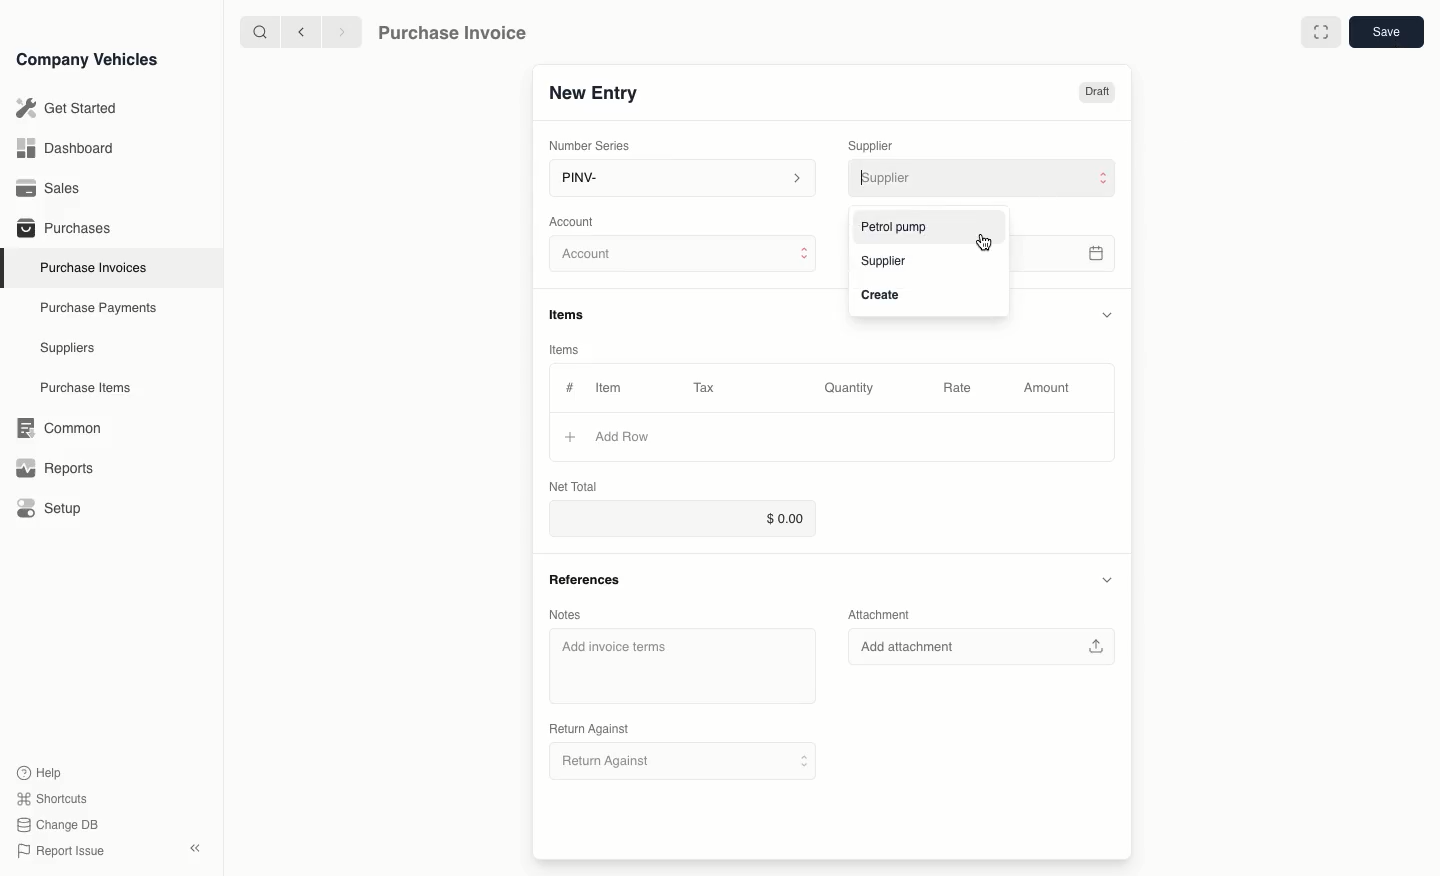 This screenshot has width=1440, height=876. Describe the element at coordinates (59, 230) in the screenshot. I see `Purchases` at that location.